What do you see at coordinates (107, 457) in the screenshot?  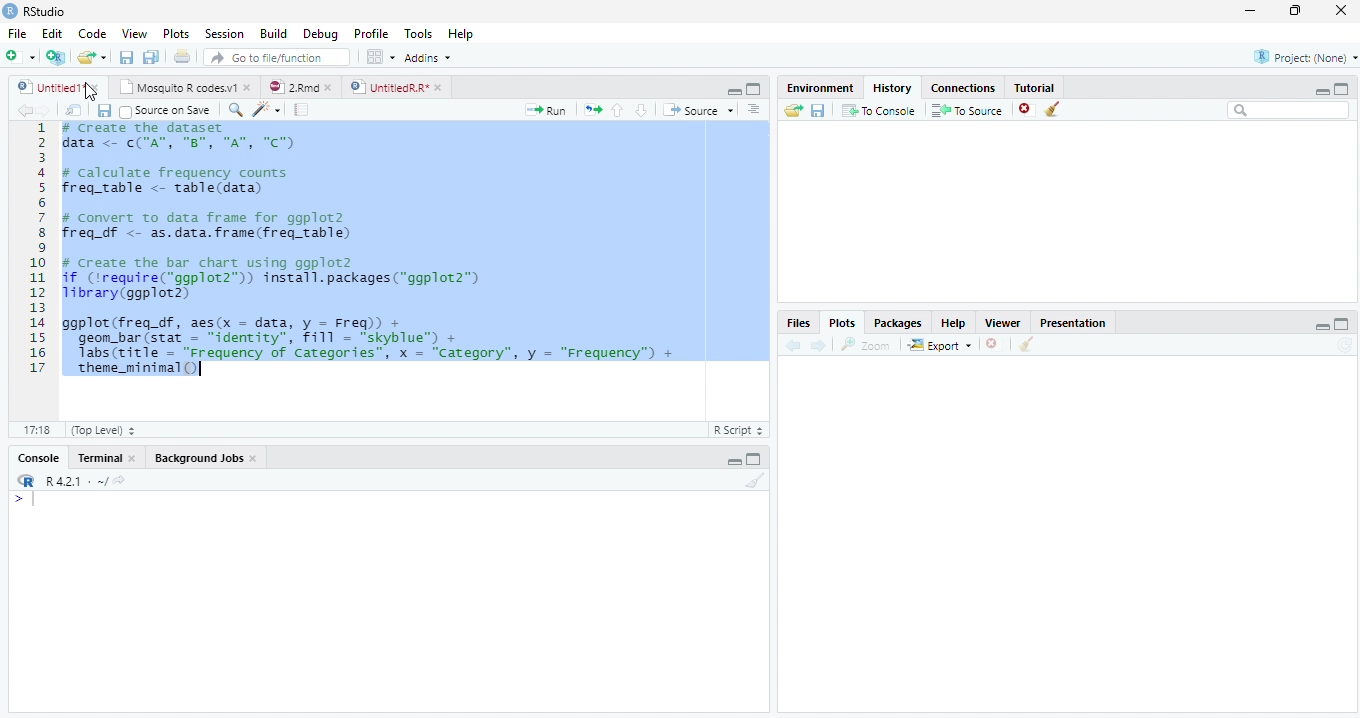 I see `Terminal` at bounding box center [107, 457].